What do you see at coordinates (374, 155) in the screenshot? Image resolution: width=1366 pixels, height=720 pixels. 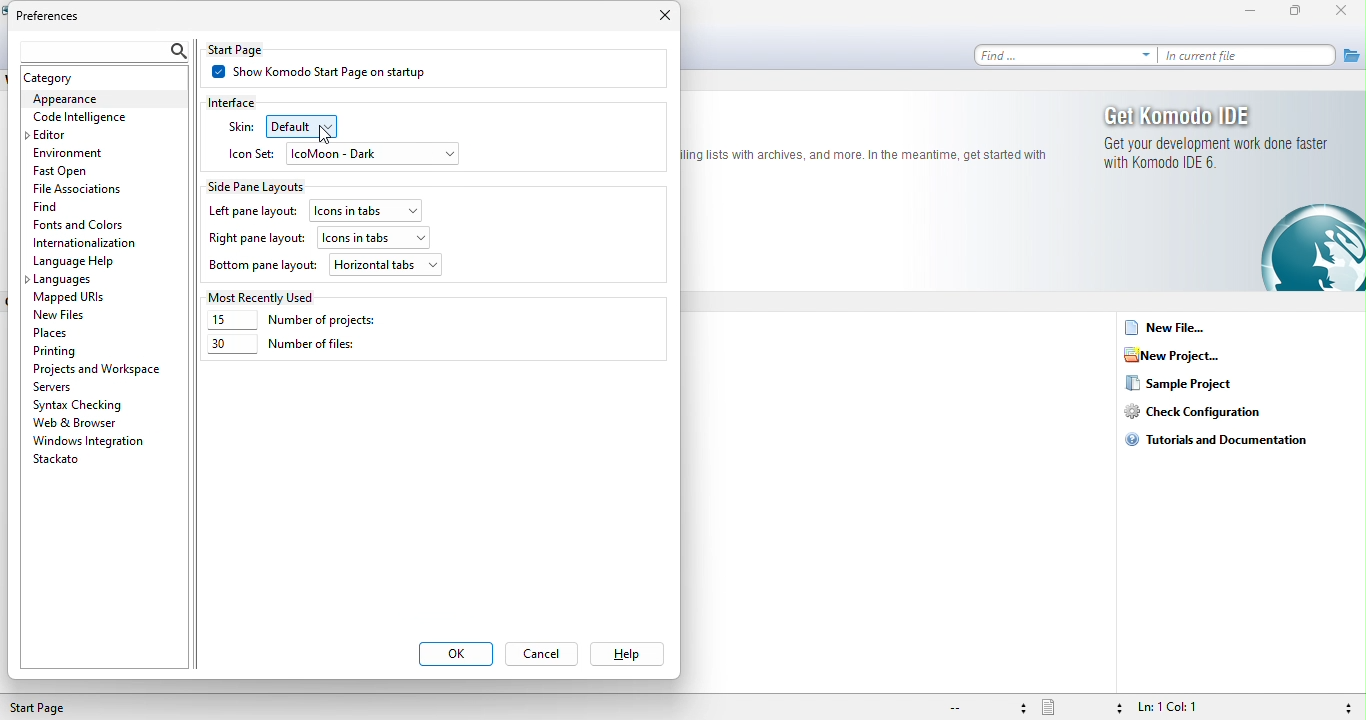 I see `icomoon-dark` at bounding box center [374, 155].